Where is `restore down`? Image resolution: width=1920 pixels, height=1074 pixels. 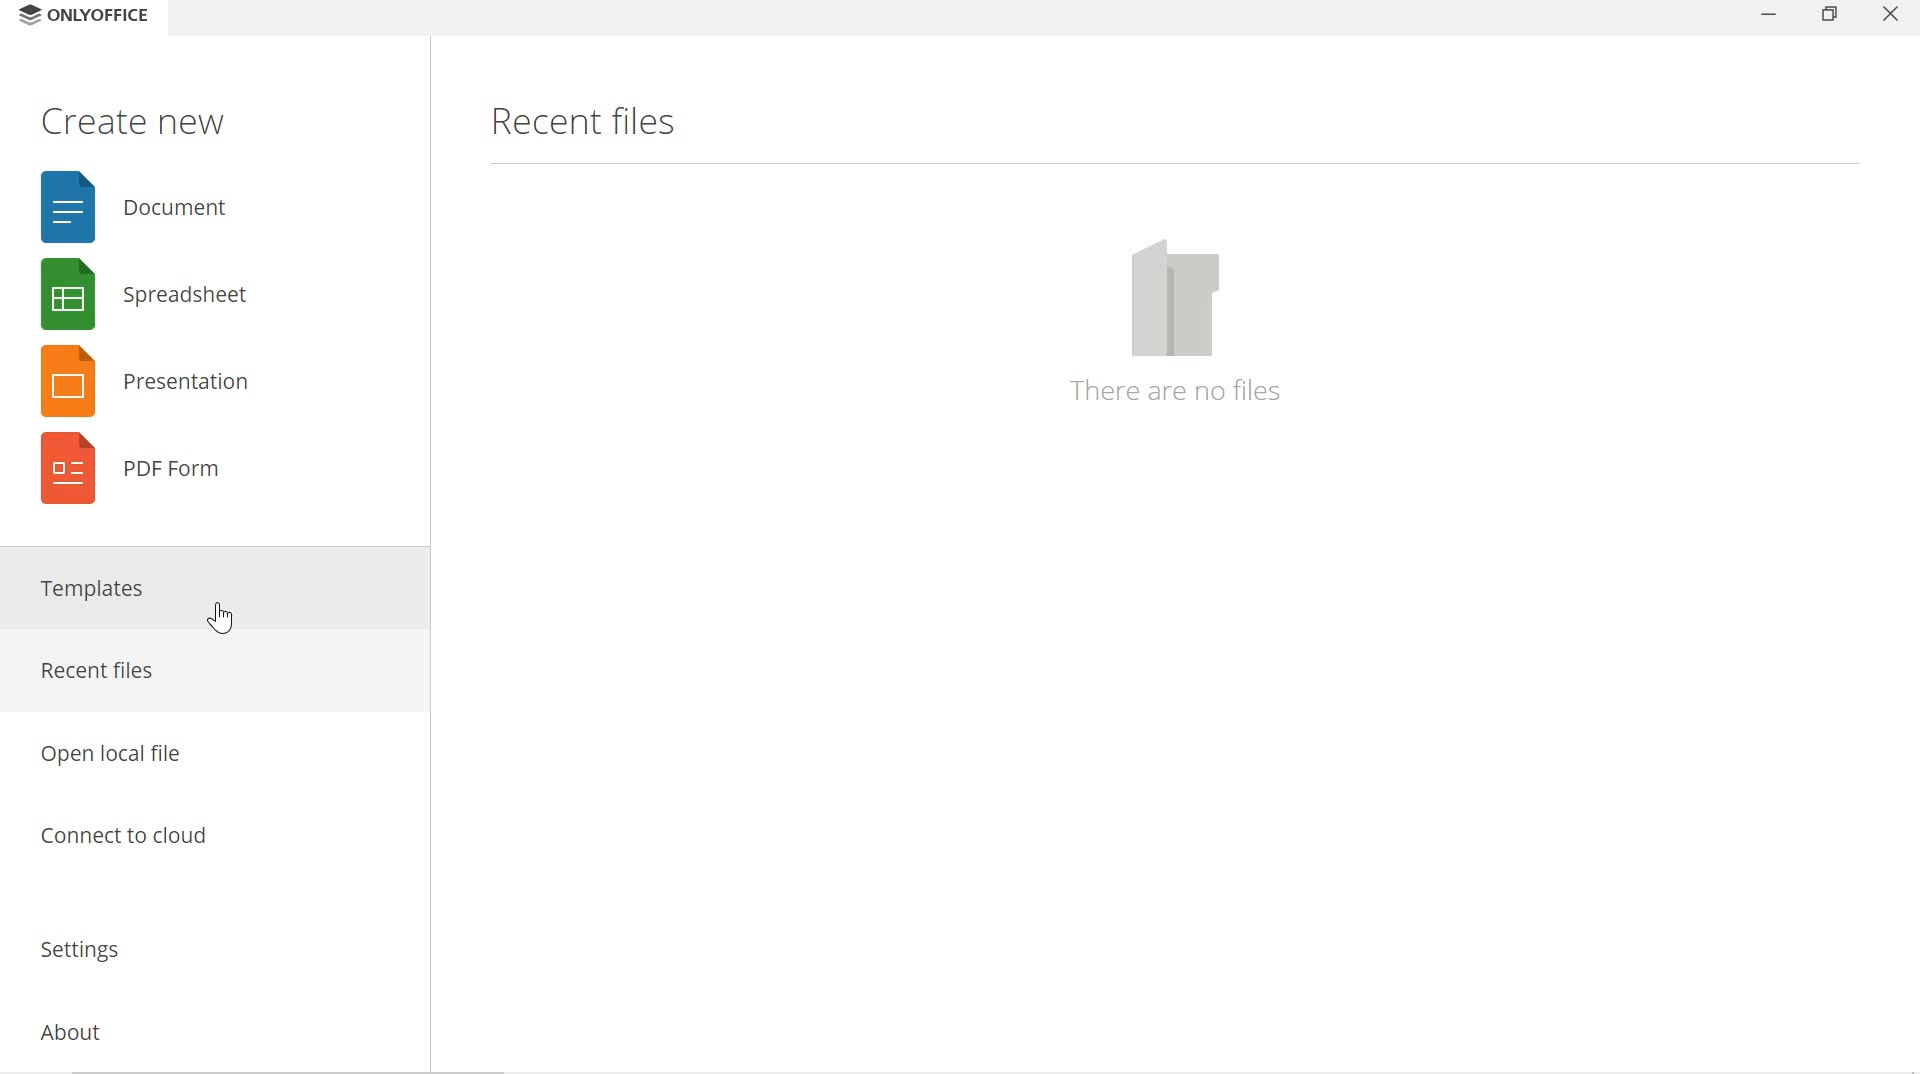 restore down is located at coordinates (1830, 16).